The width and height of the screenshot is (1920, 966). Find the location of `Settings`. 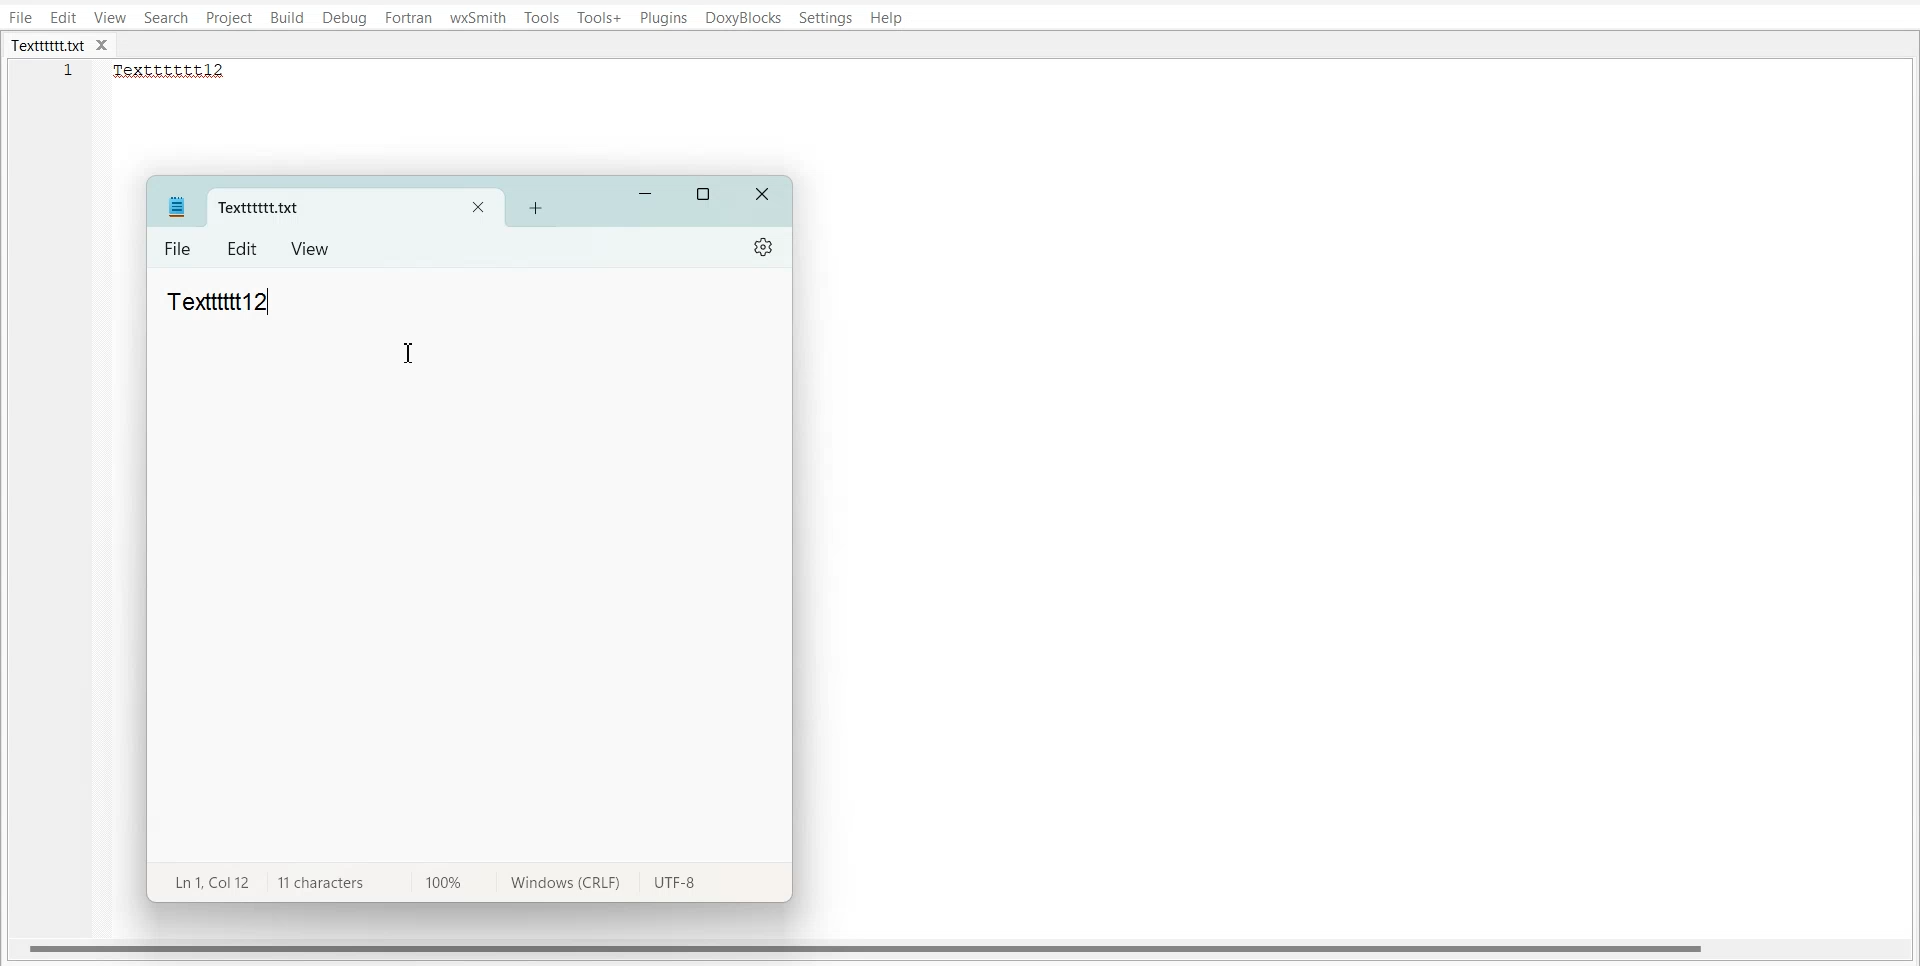

Settings is located at coordinates (826, 18).